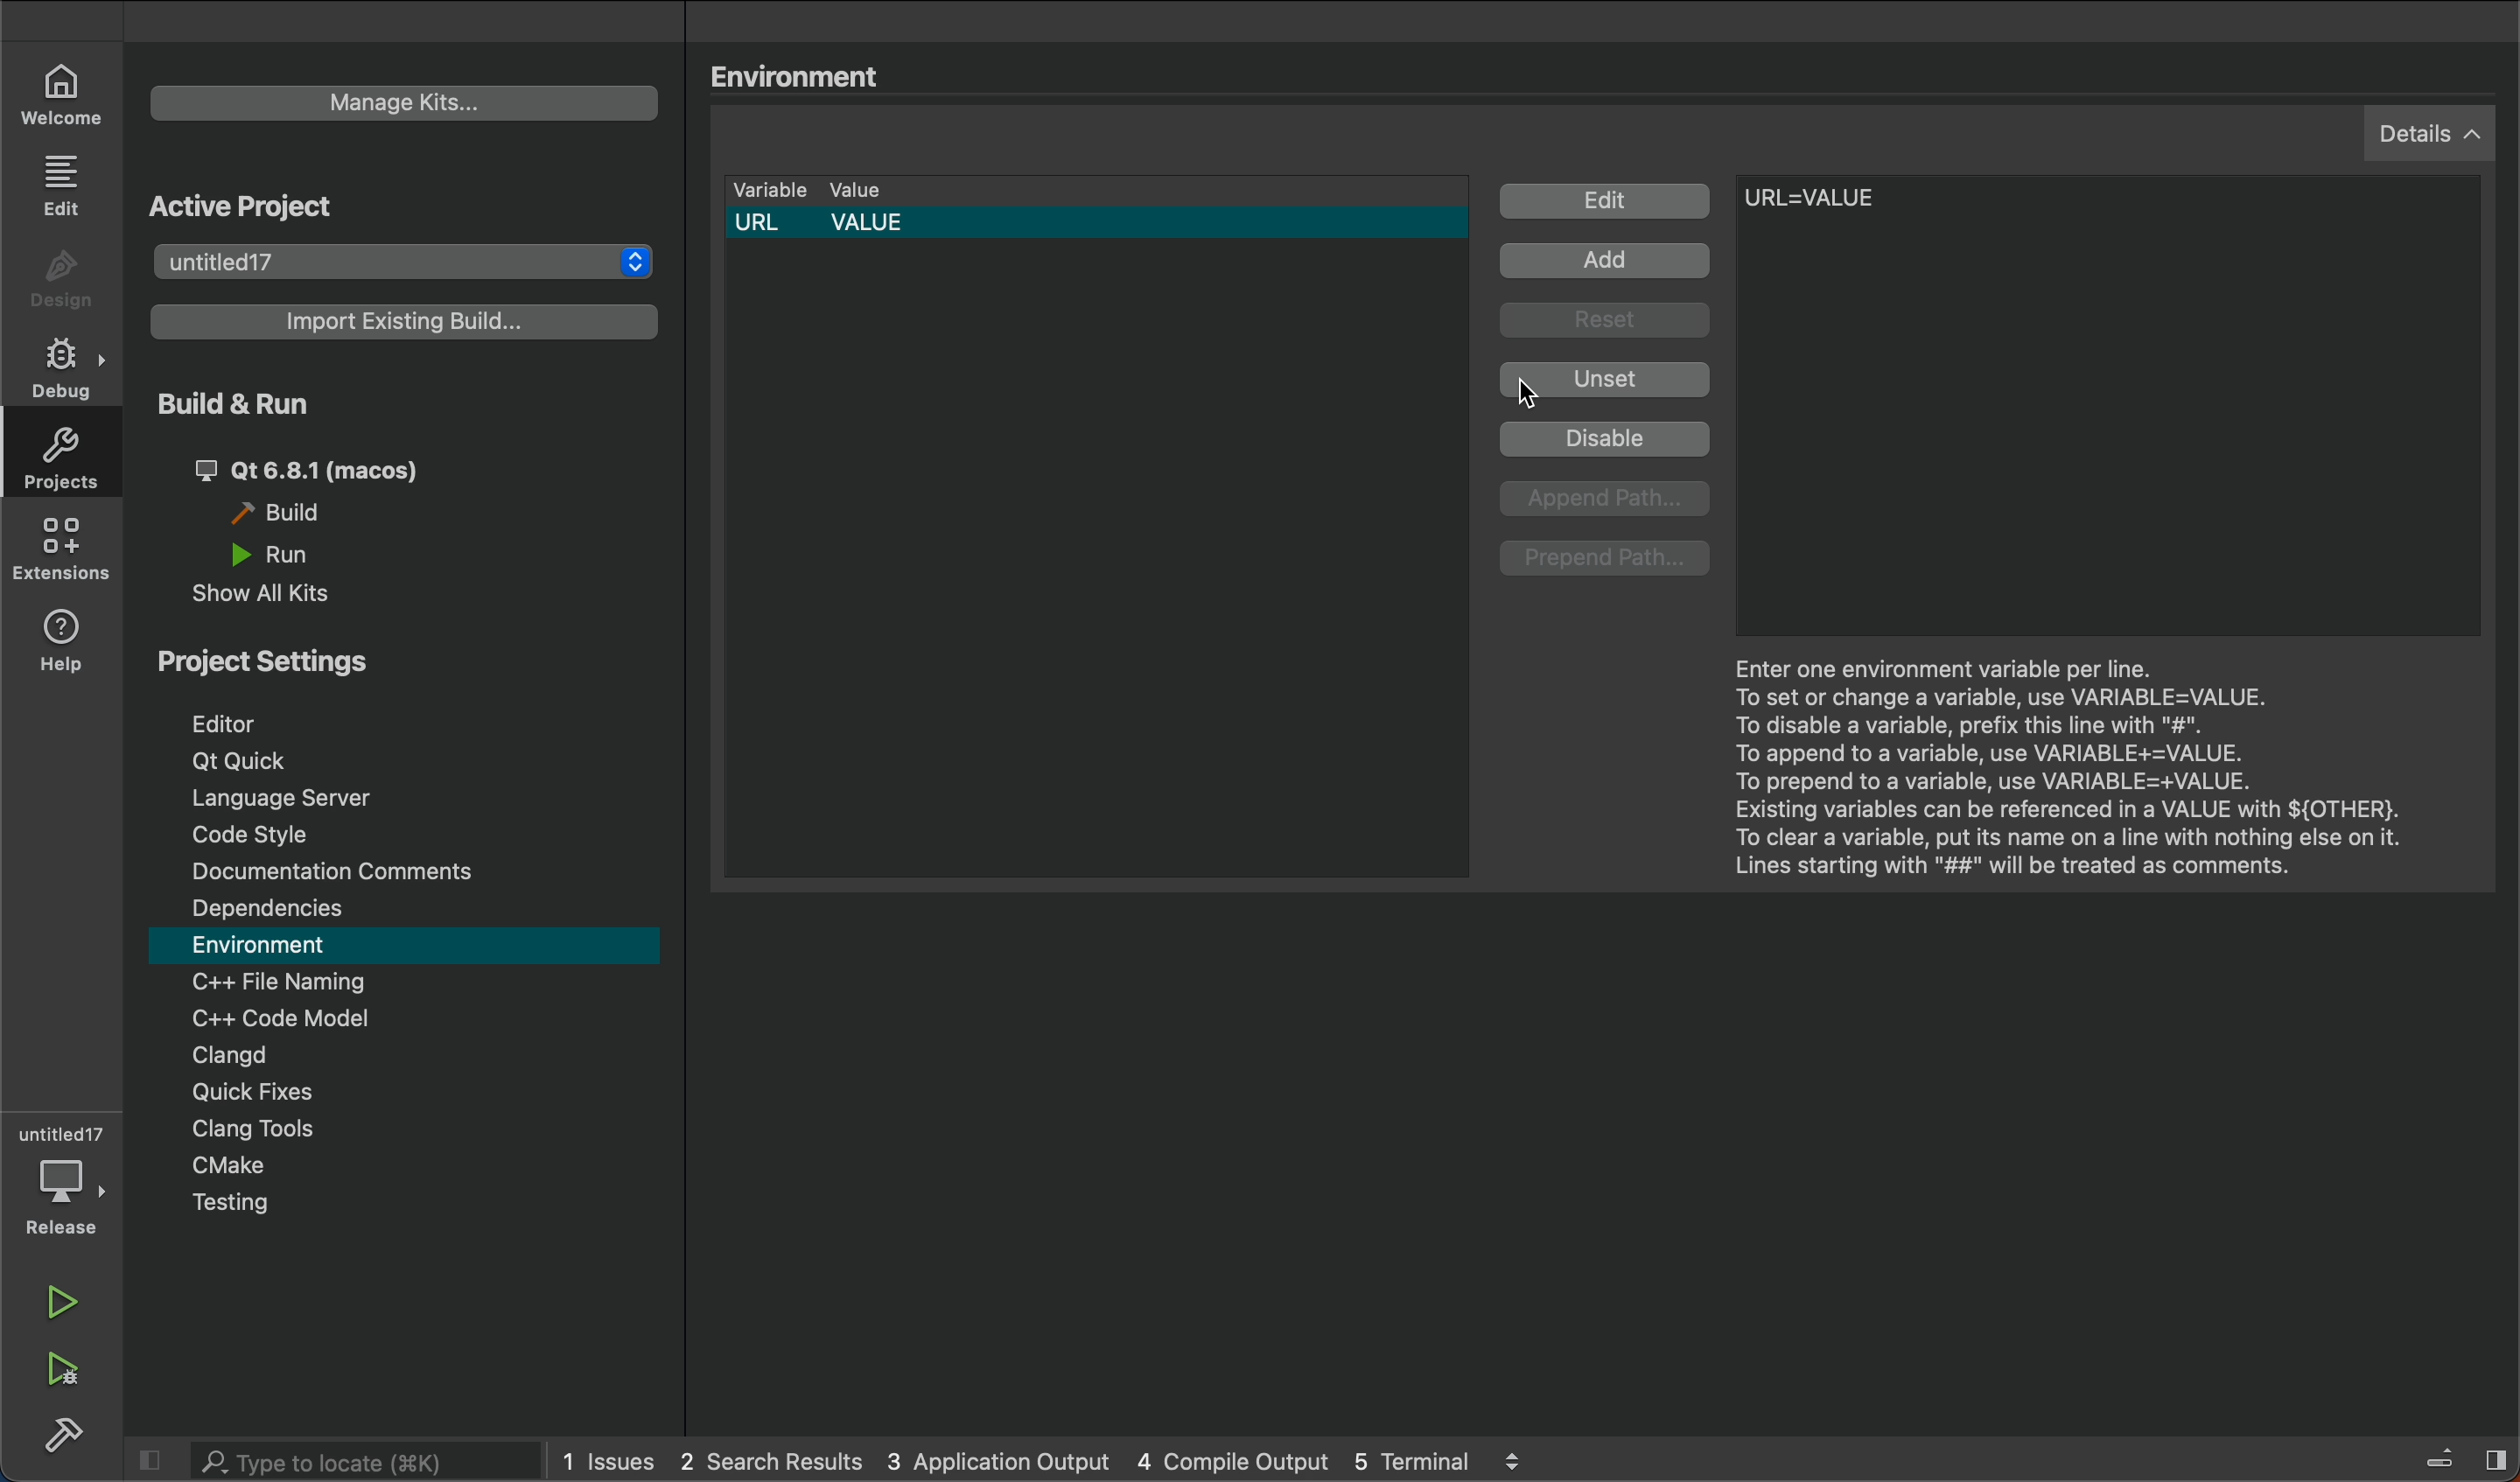 The width and height of the screenshot is (2520, 1482). Describe the element at coordinates (250, 762) in the screenshot. I see `qt quick` at that location.